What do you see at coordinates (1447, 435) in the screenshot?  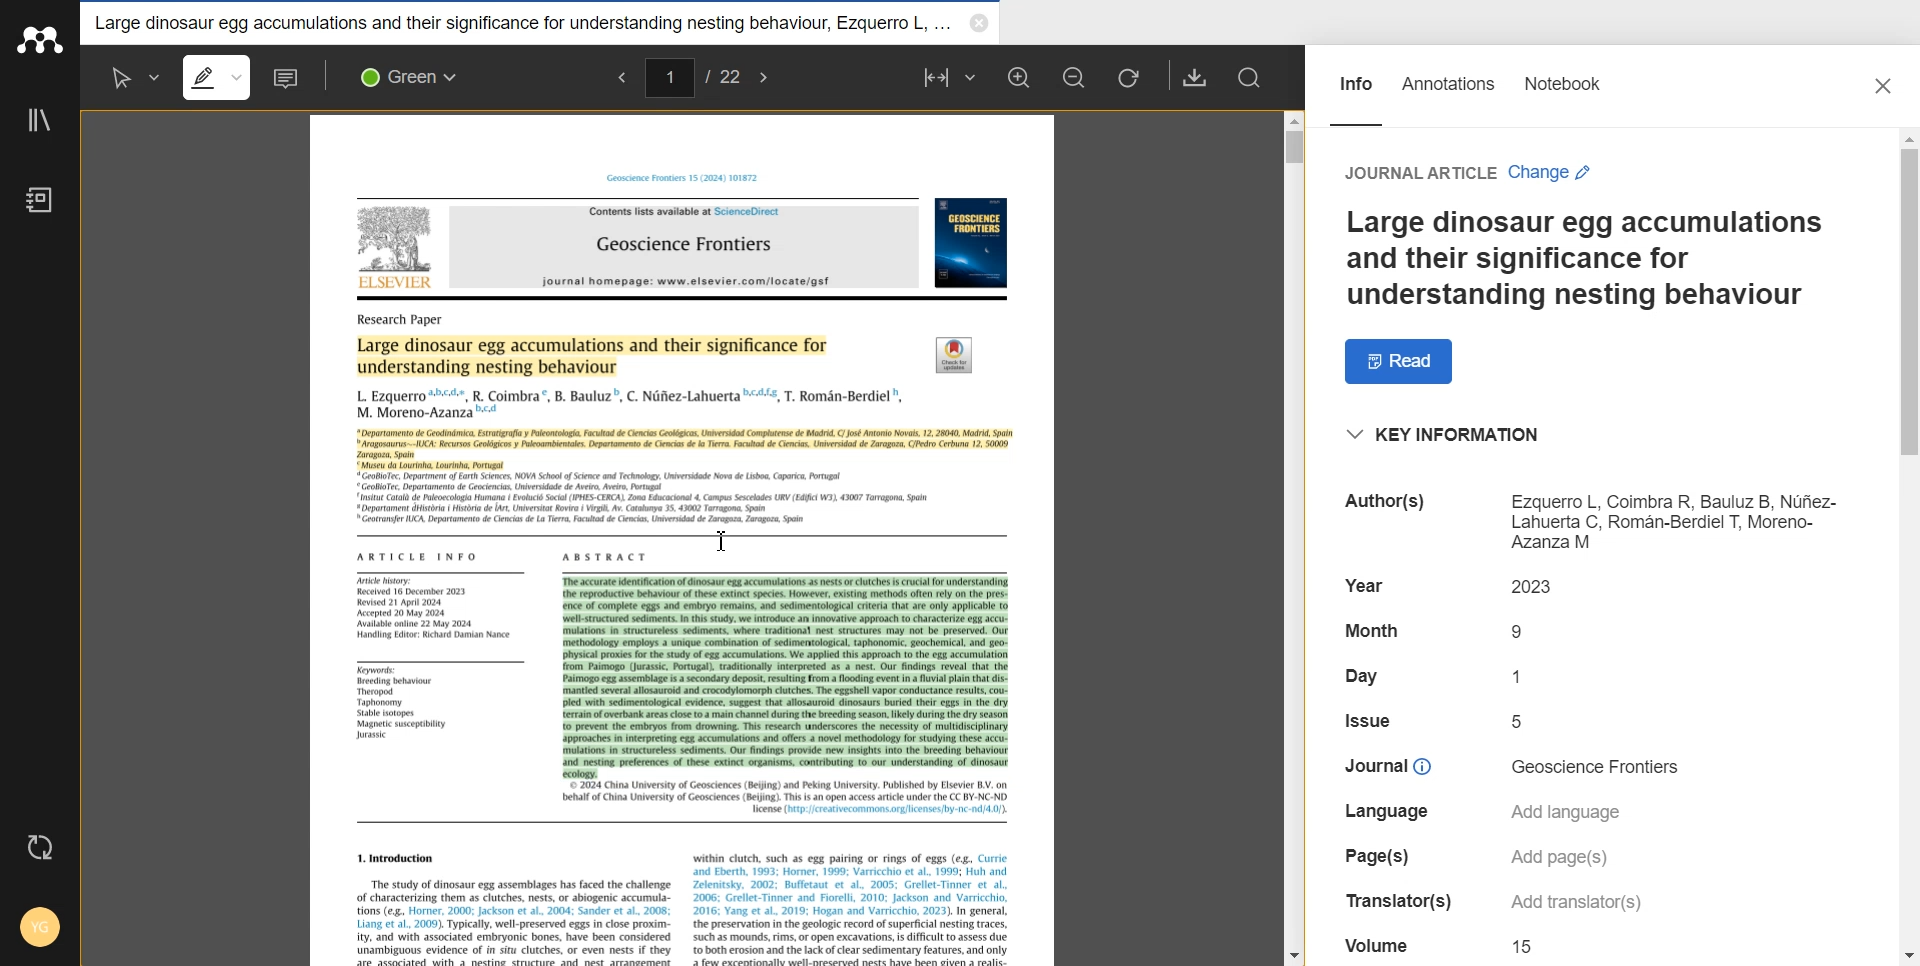 I see `Key Information` at bounding box center [1447, 435].